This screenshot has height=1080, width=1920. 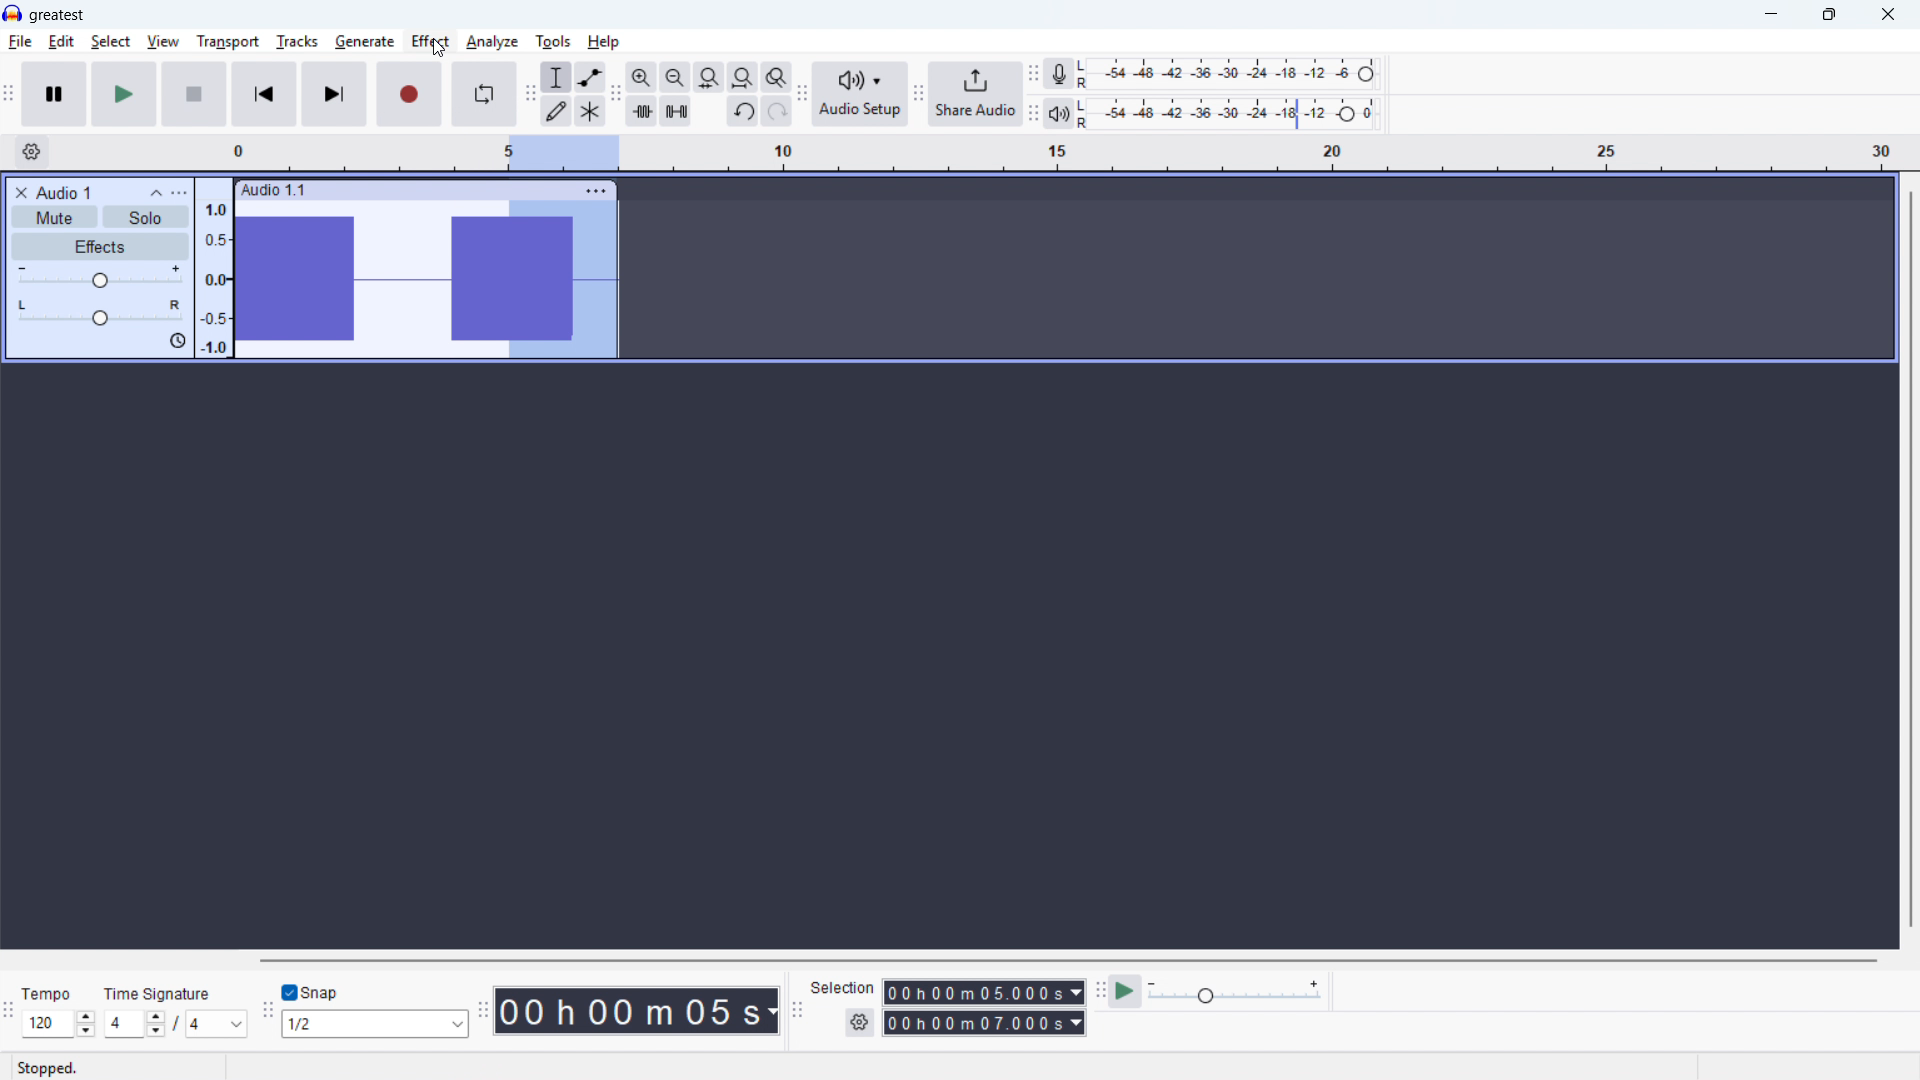 What do you see at coordinates (603, 317) in the screenshot?
I see `Cursor ` at bounding box center [603, 317].